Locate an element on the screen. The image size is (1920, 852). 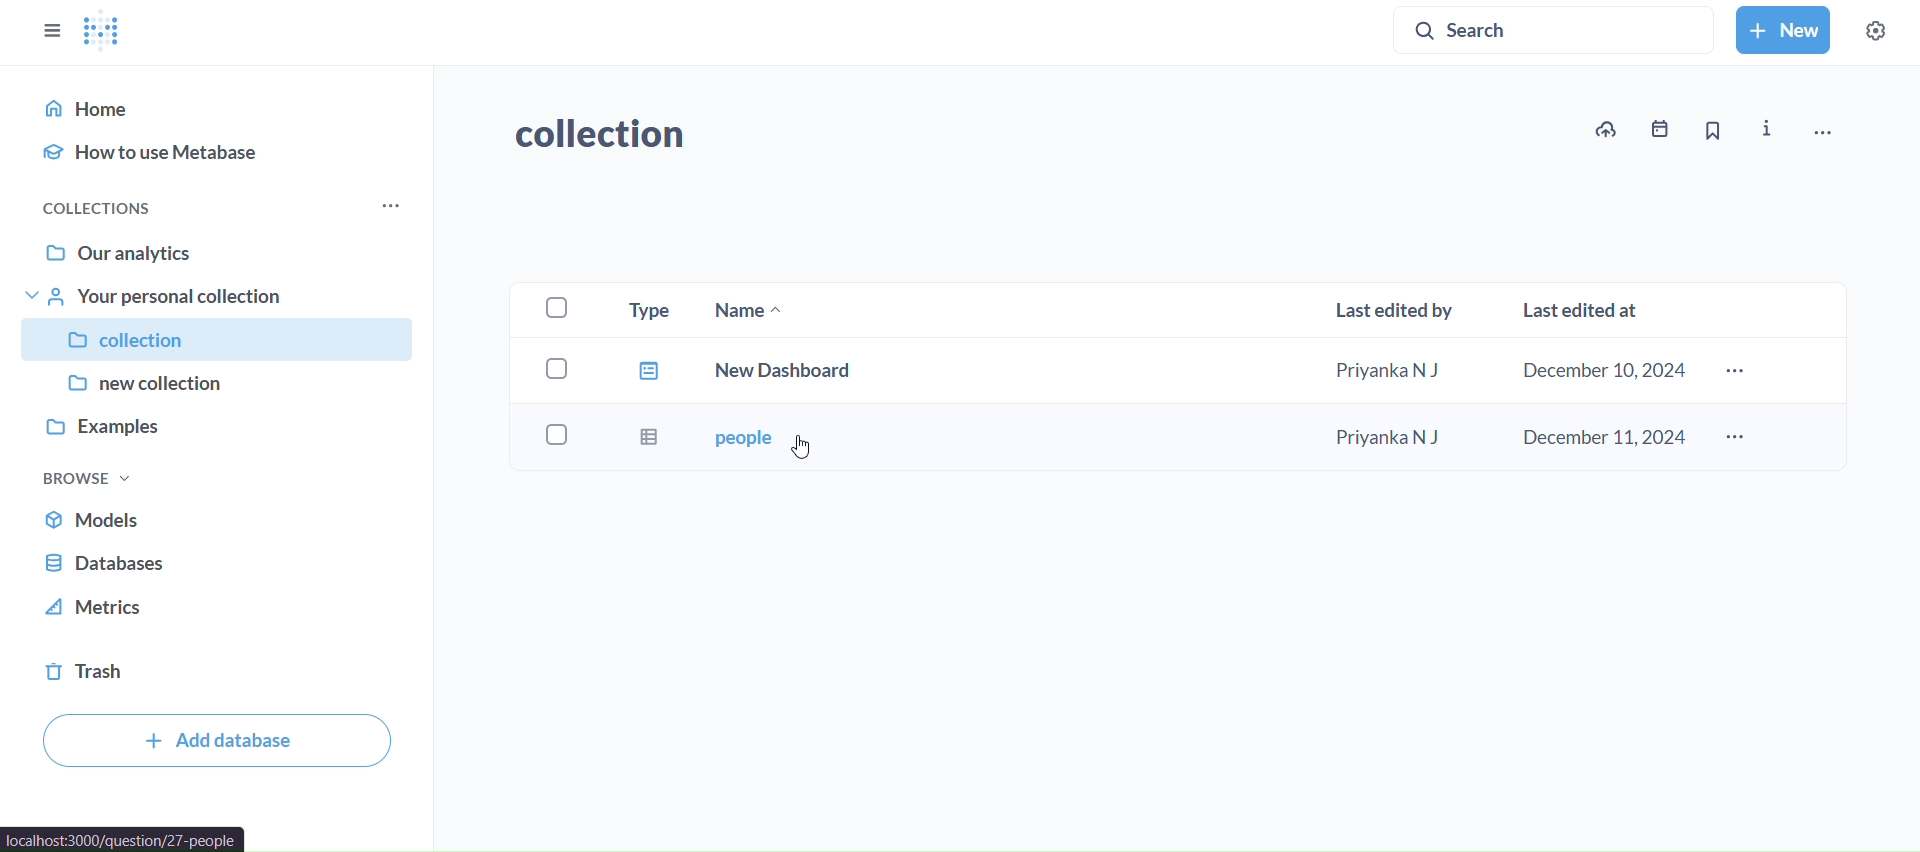
examples is located at coordinates (219, 430).